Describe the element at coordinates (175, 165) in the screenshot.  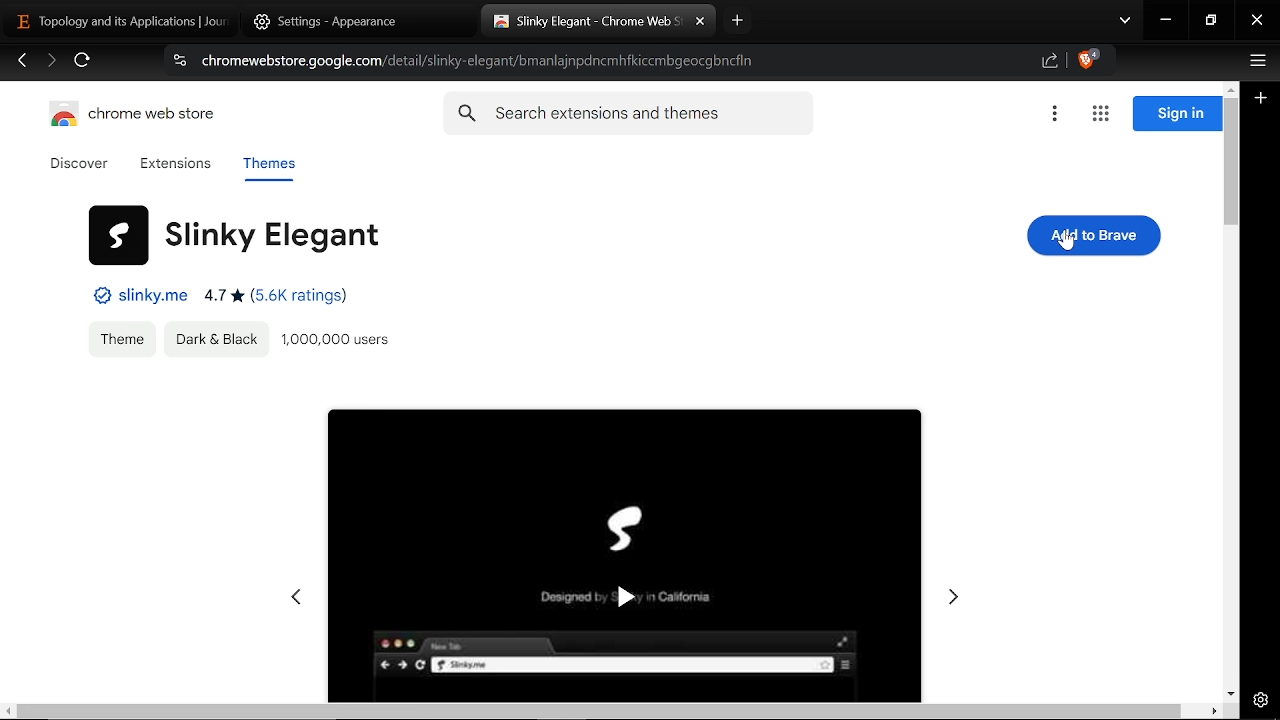
I see `Extensions` at that location.